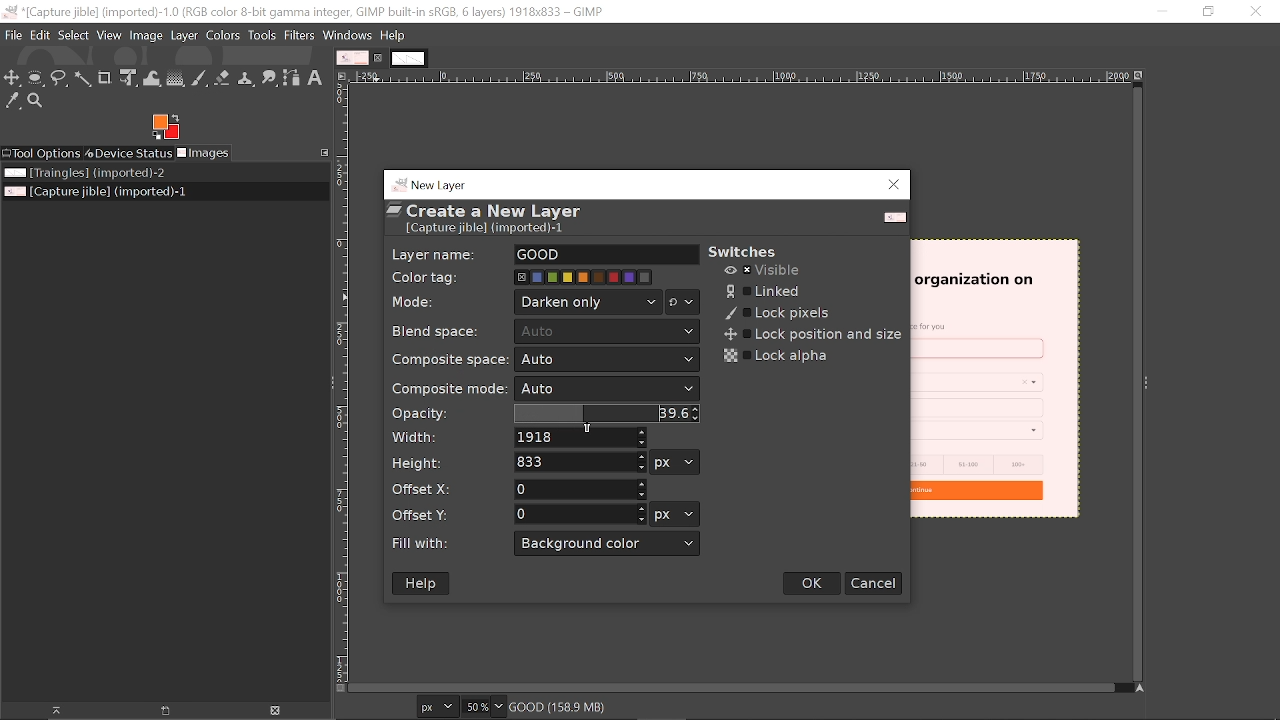  What do you see at coordinates (778, 356) in the screenshot?
I see `Lock alpha` at bounding box center [778, 356].